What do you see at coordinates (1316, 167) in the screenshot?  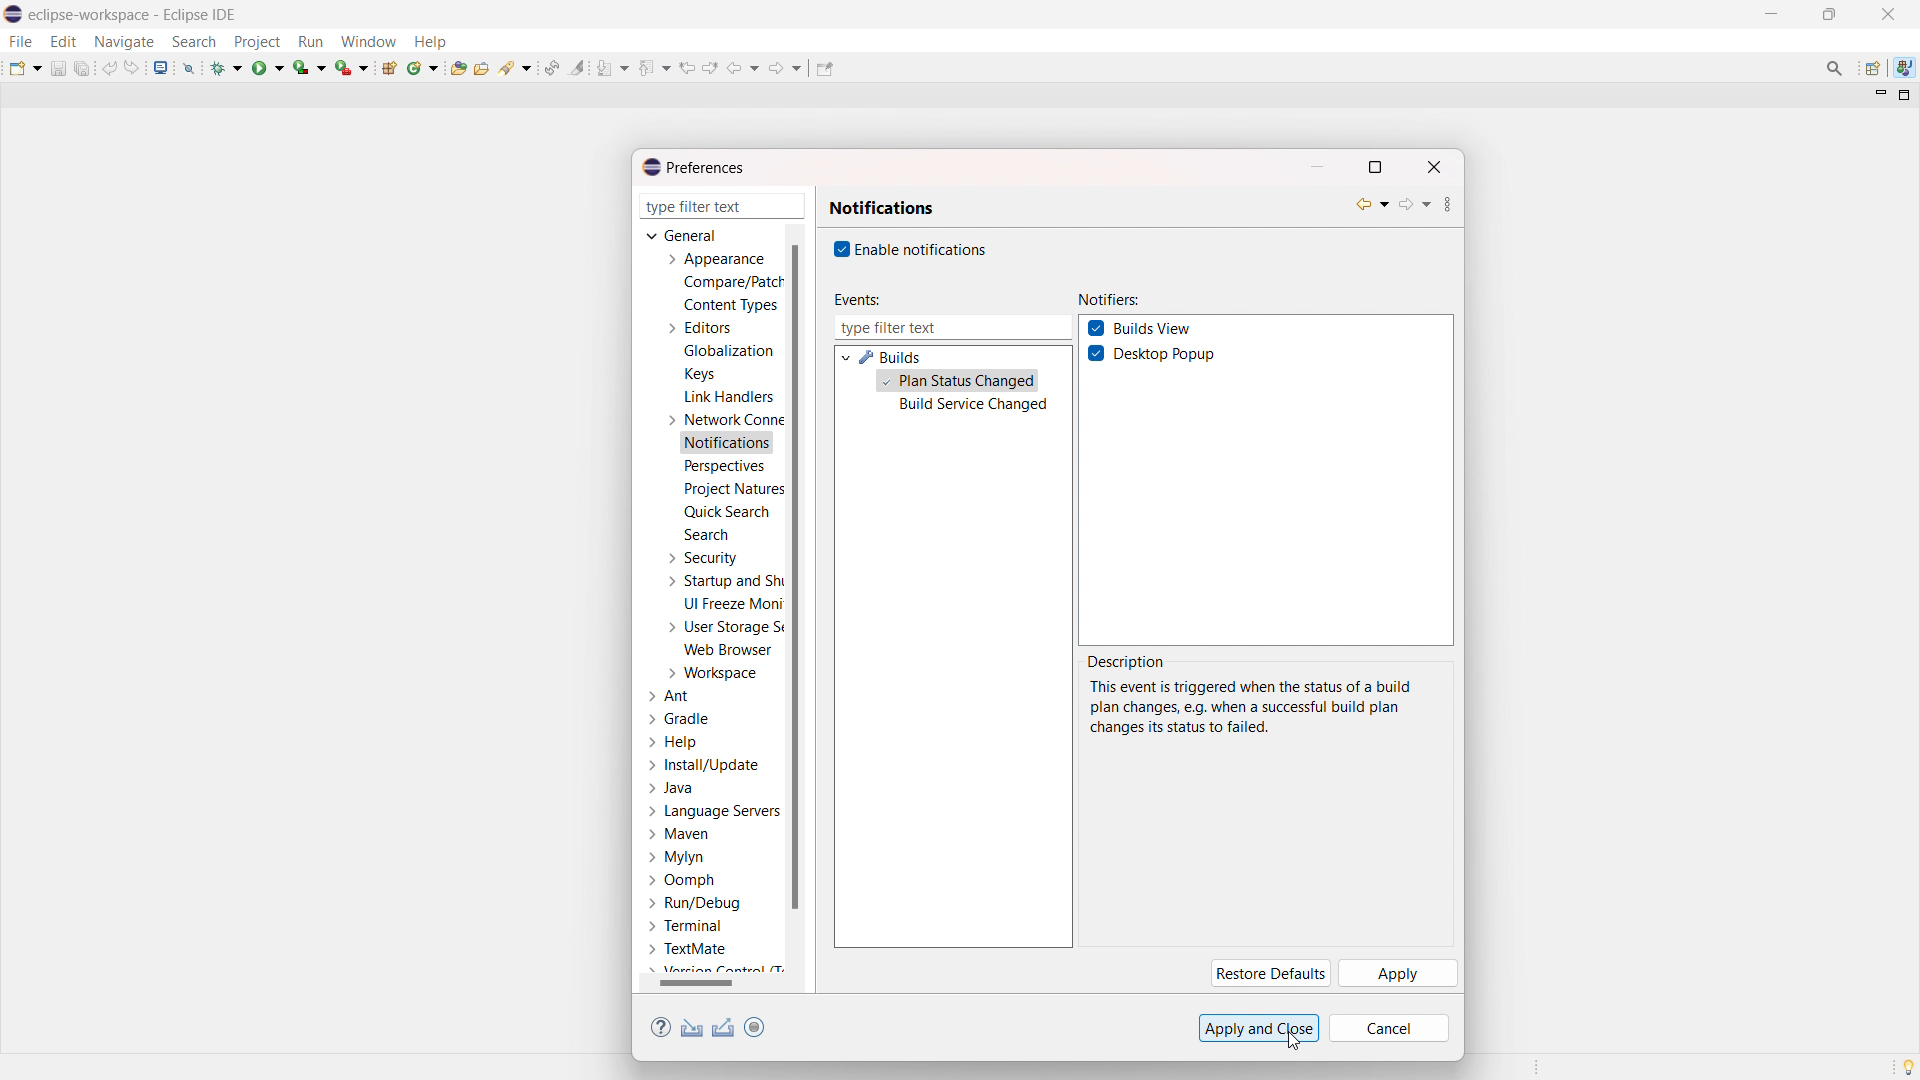 I see `minimize dialogbox` at bounding box center [1316, 167].